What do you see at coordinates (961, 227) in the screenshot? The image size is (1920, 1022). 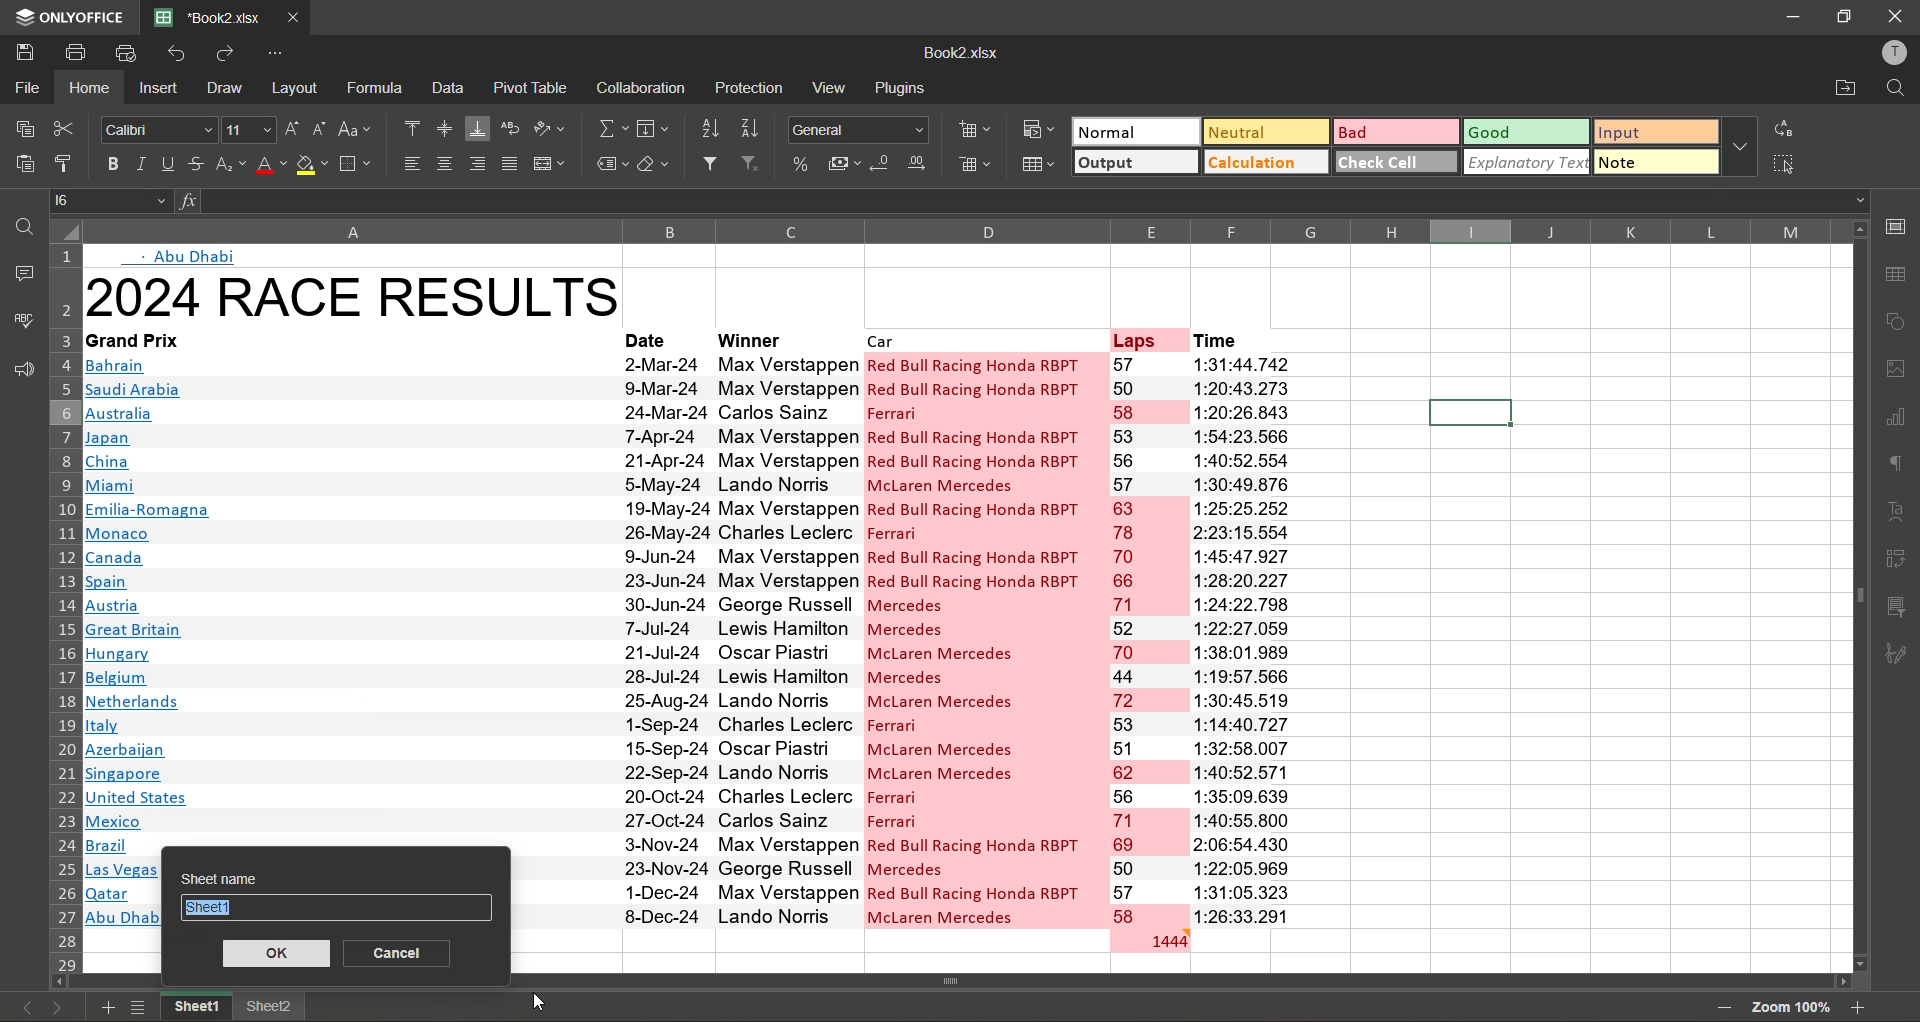 I see `column names` at bounding box center [961, 227].